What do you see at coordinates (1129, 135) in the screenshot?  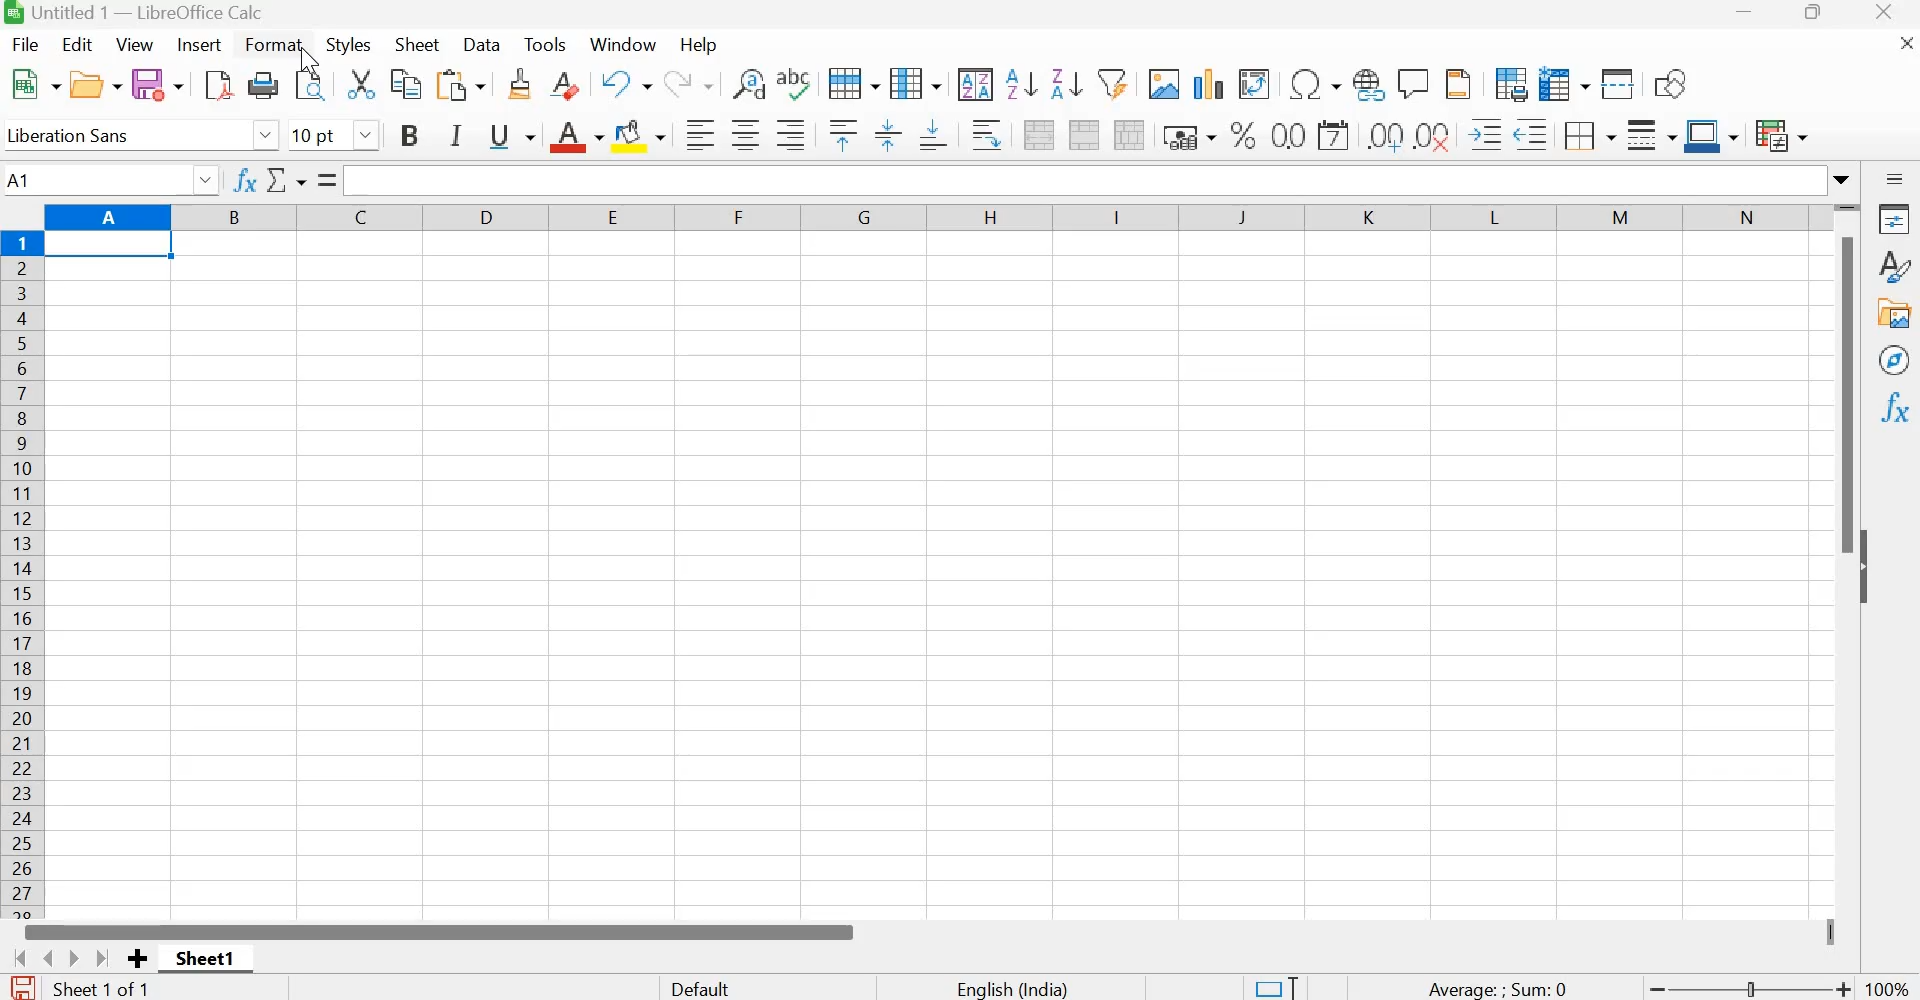 I see `Unmerge cells` at bounding box center [1129, 135].